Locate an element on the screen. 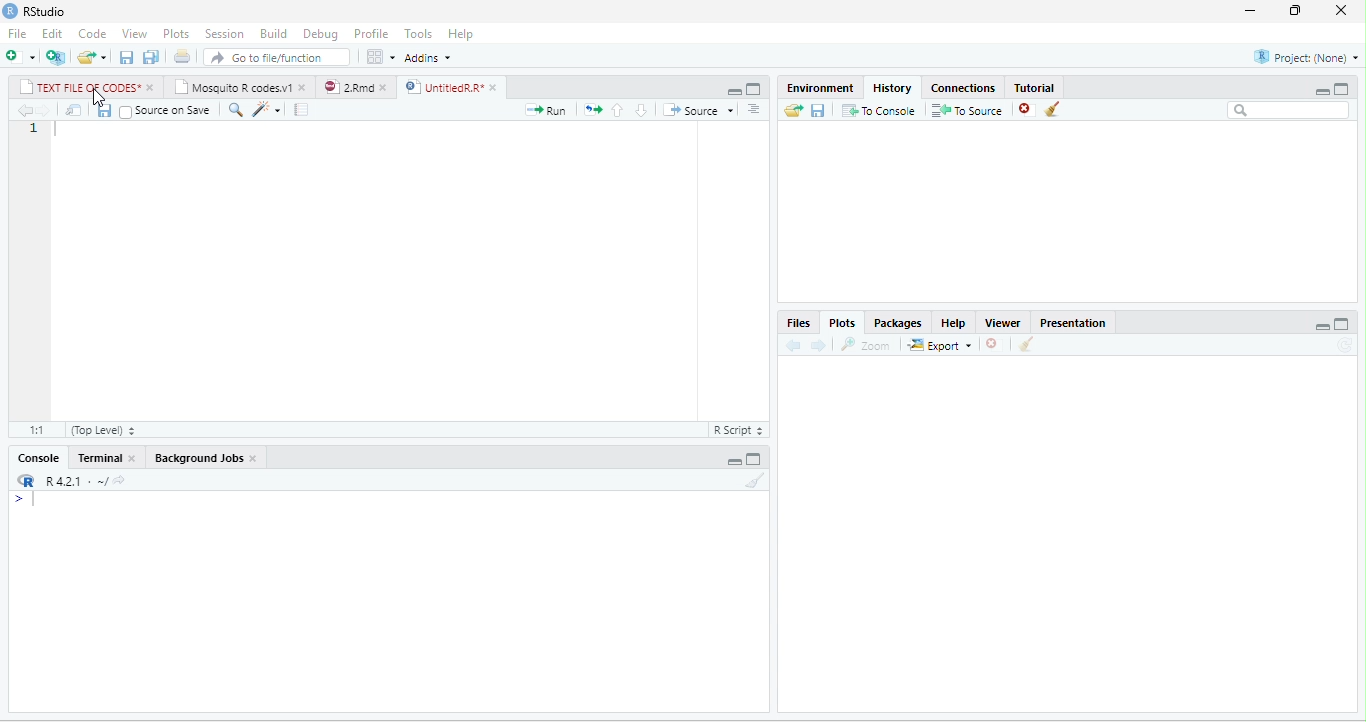 The width and height of the screenshot is (1366, 722). Tutorial is located at coordinates (1034, 87).